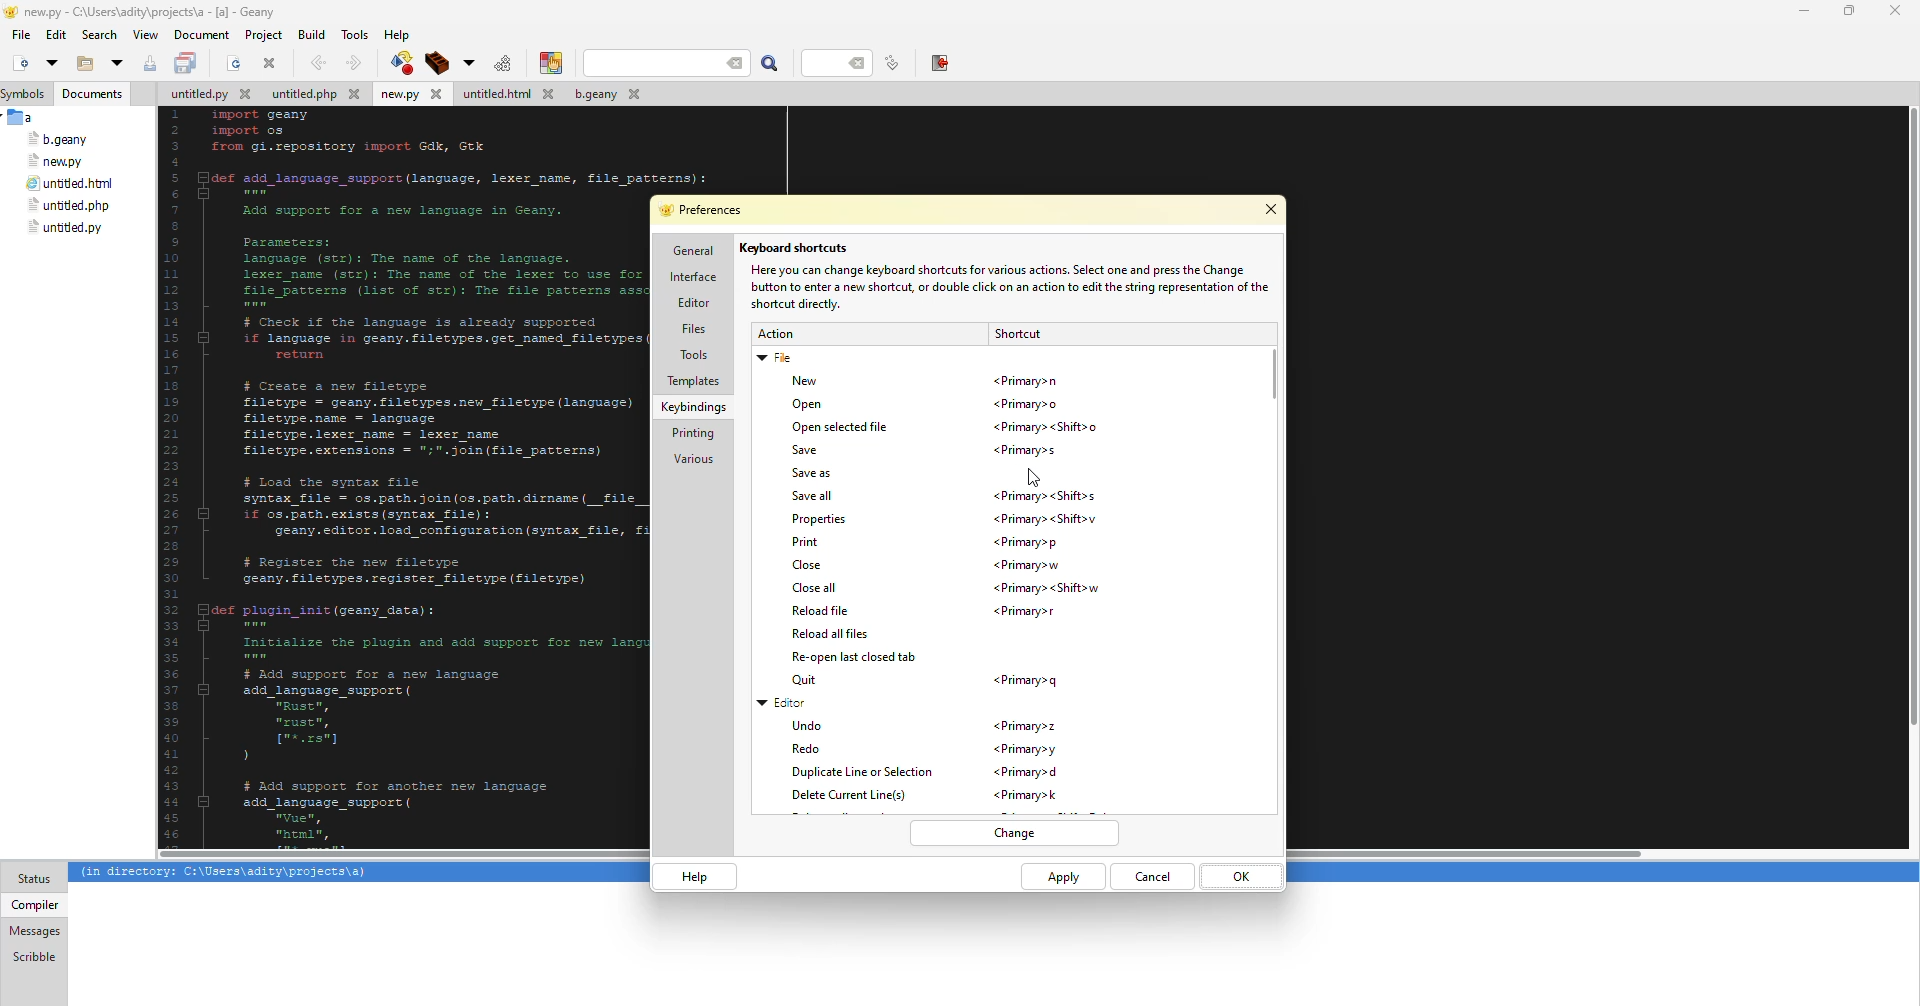 The height and width of the screenshot is (1006, 1920). I want to click on help, so click(692, 876).